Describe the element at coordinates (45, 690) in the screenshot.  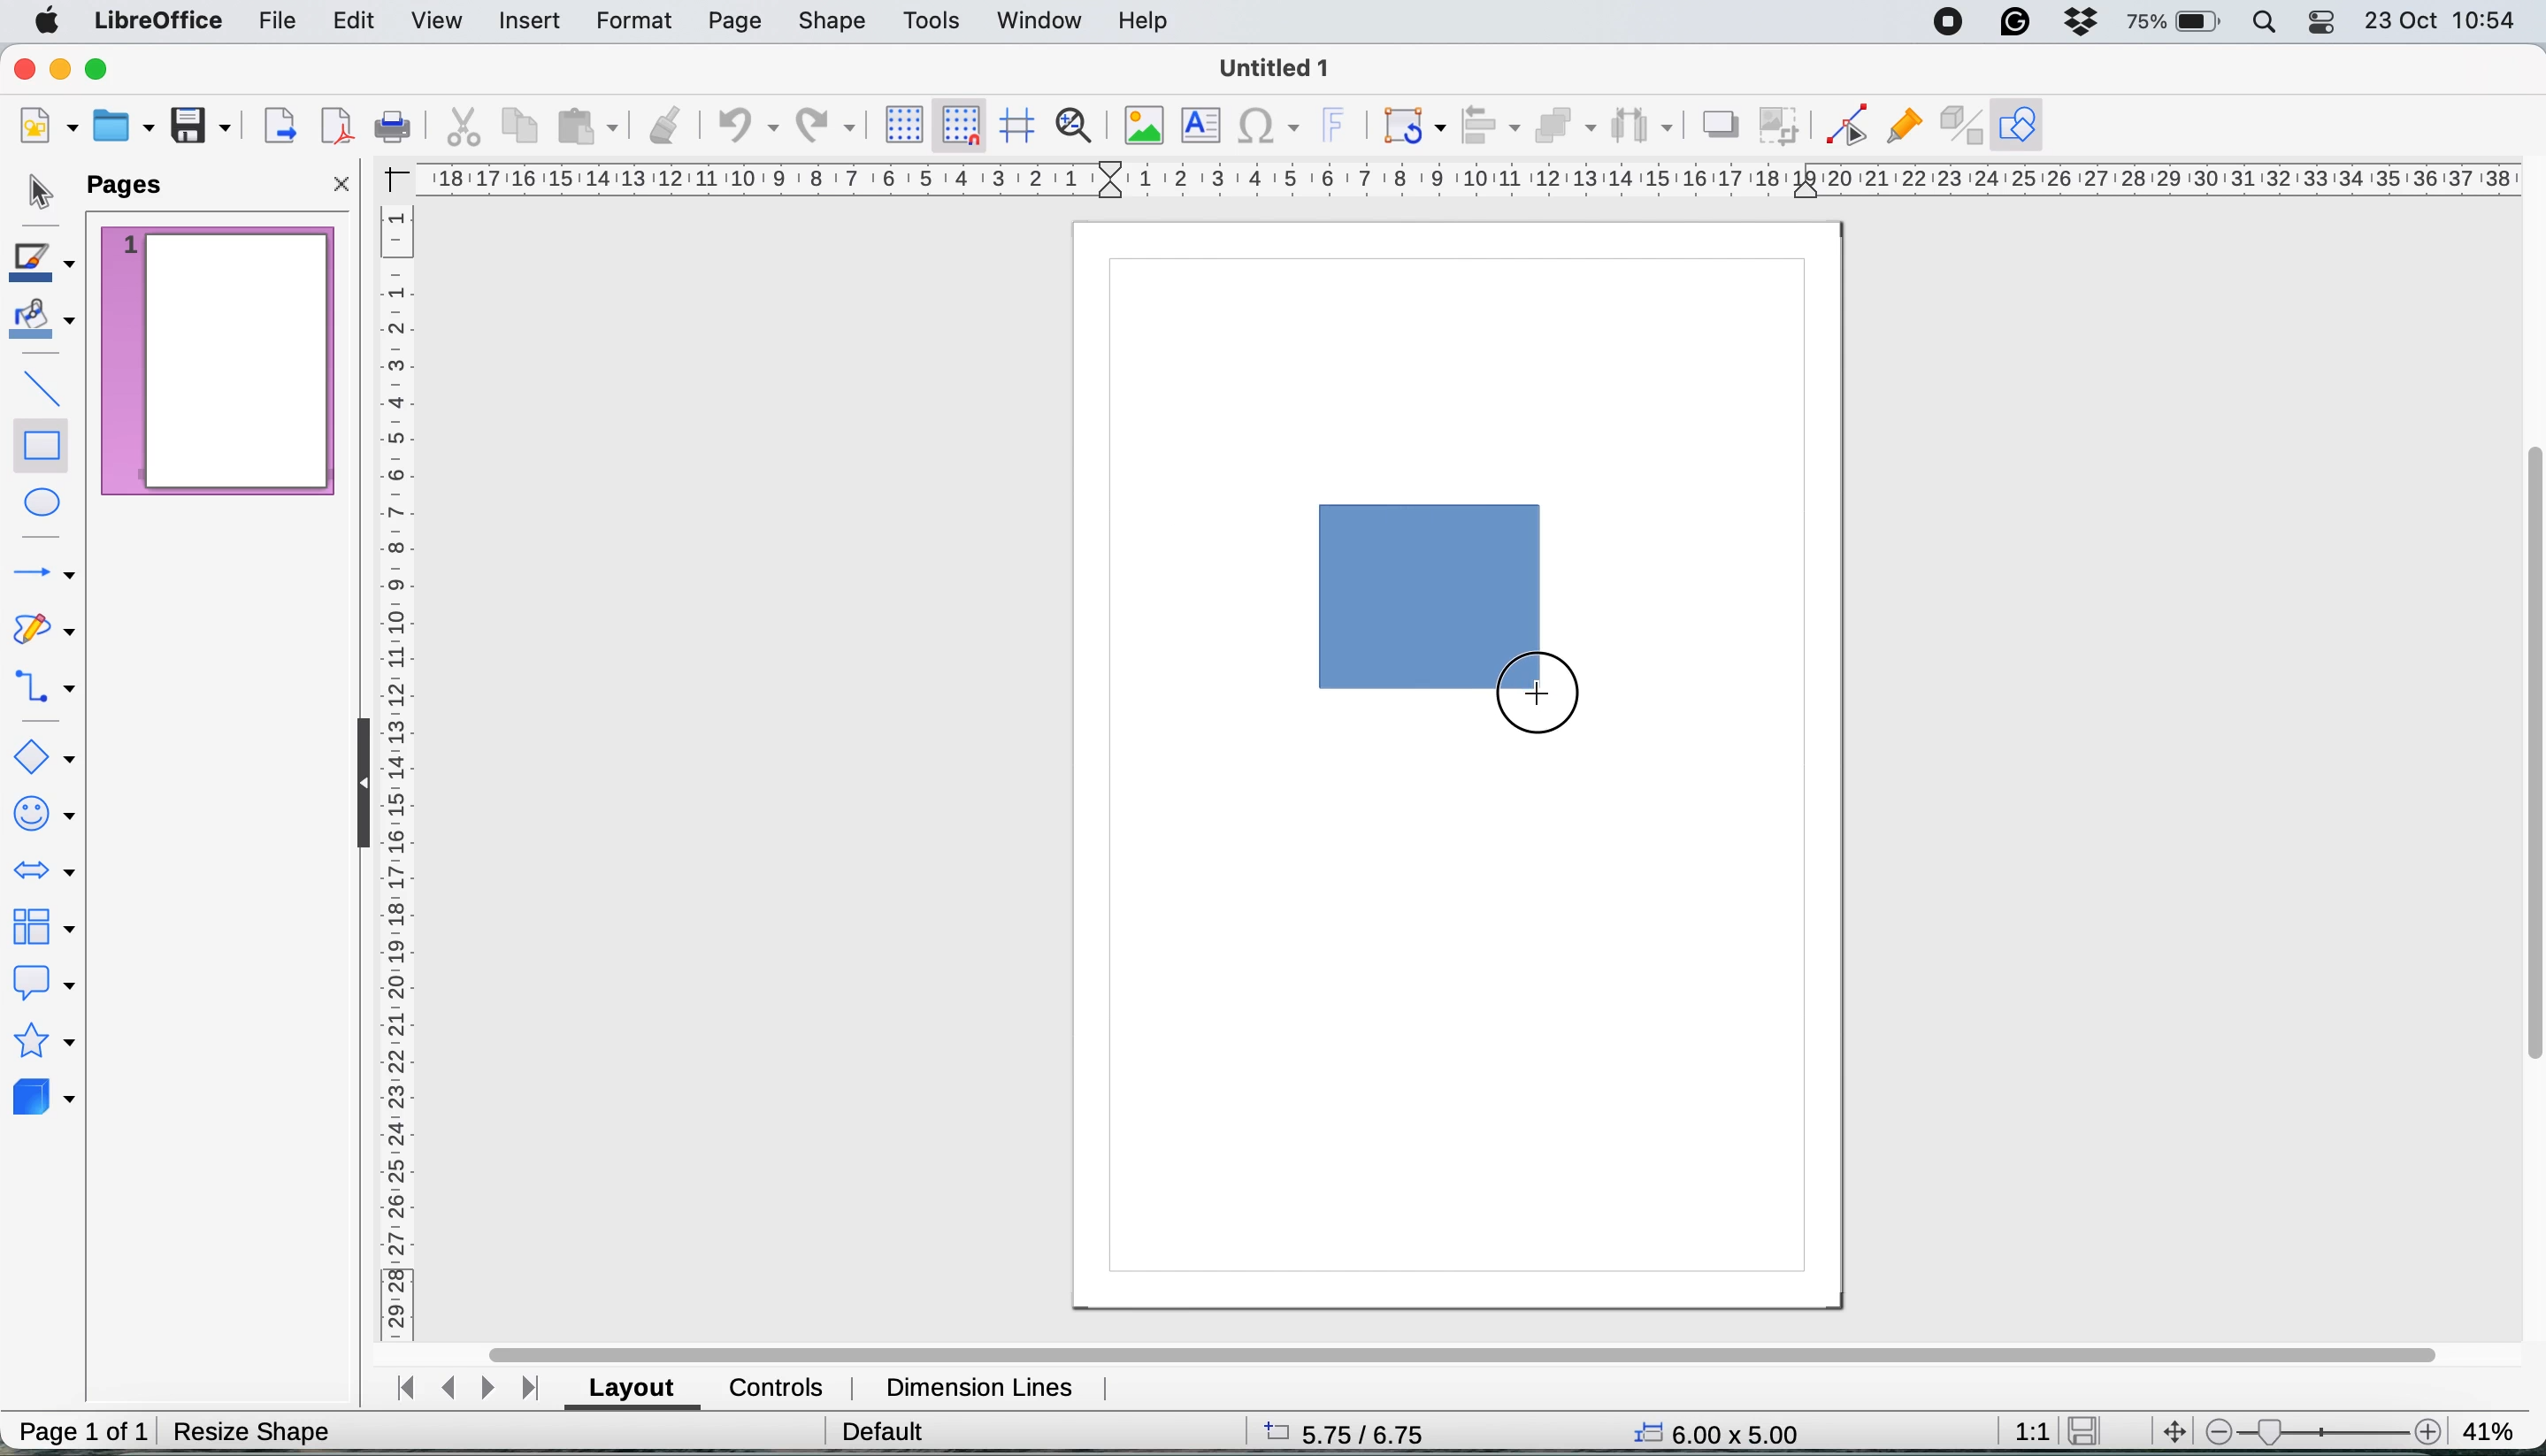
I see `connectors` at that location.